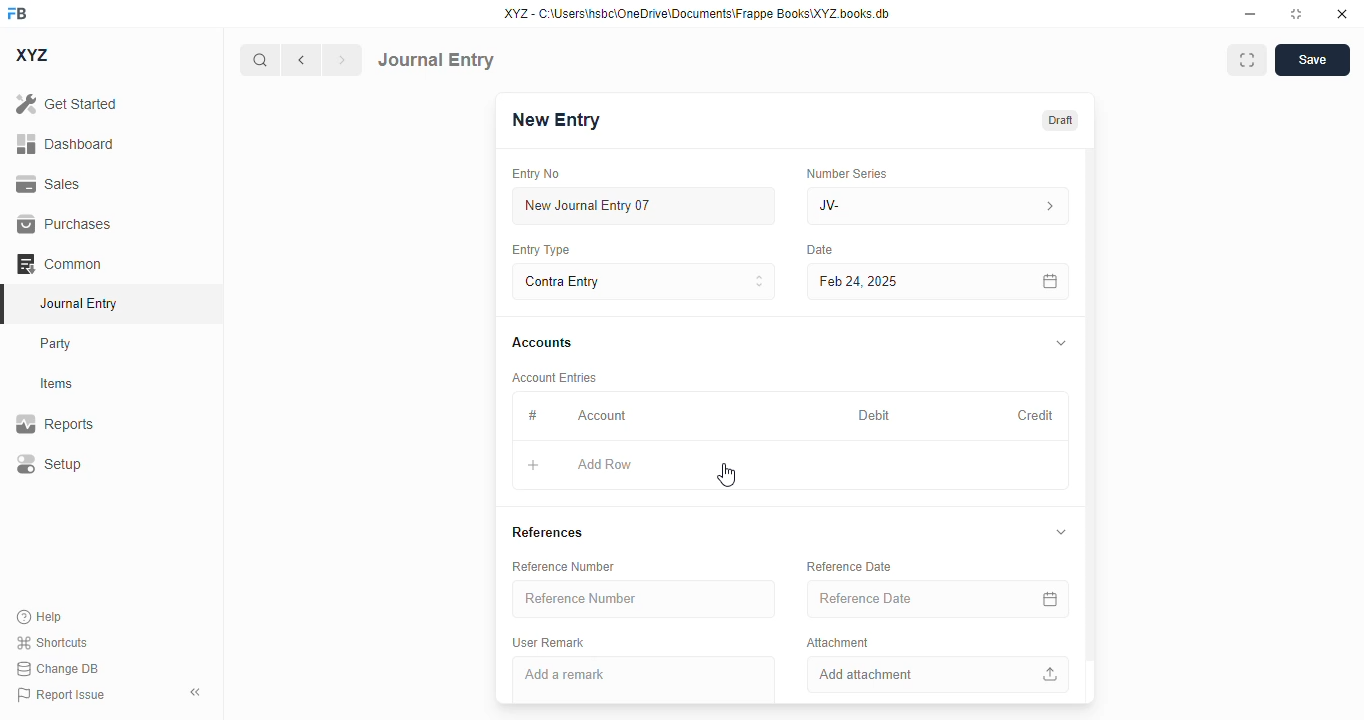 The width and height of the screenshot is (1364, 720). I want to click on toggle maximize, so click(1296, 14).